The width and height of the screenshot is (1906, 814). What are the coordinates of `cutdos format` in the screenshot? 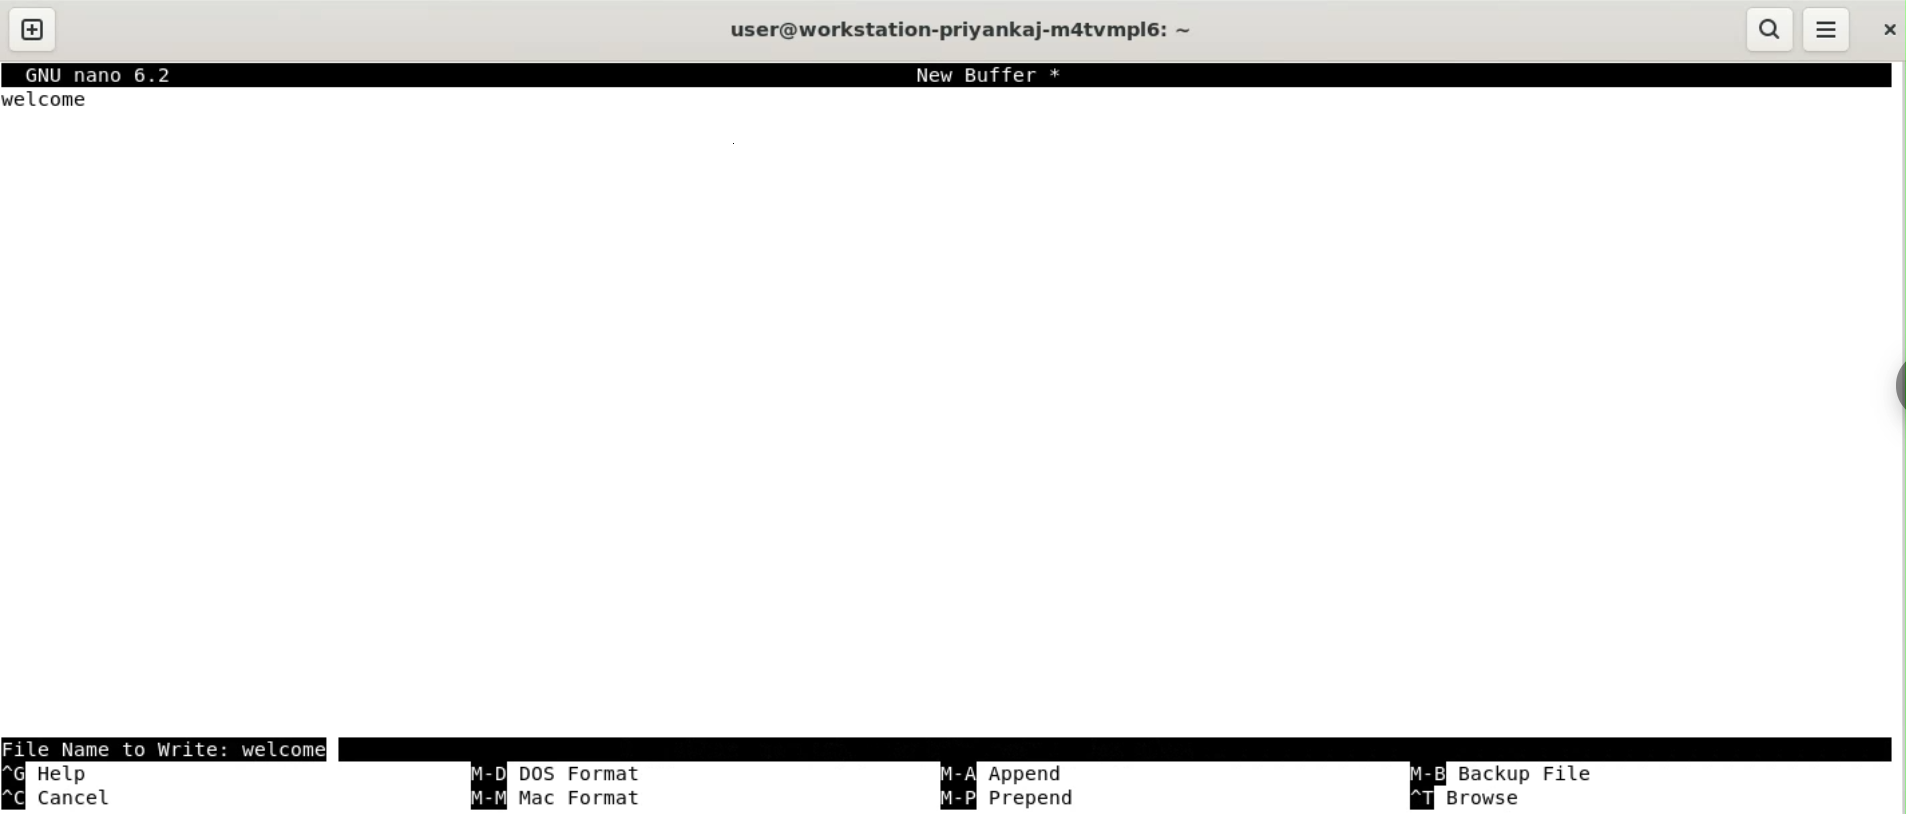 It's located at (561, 772).